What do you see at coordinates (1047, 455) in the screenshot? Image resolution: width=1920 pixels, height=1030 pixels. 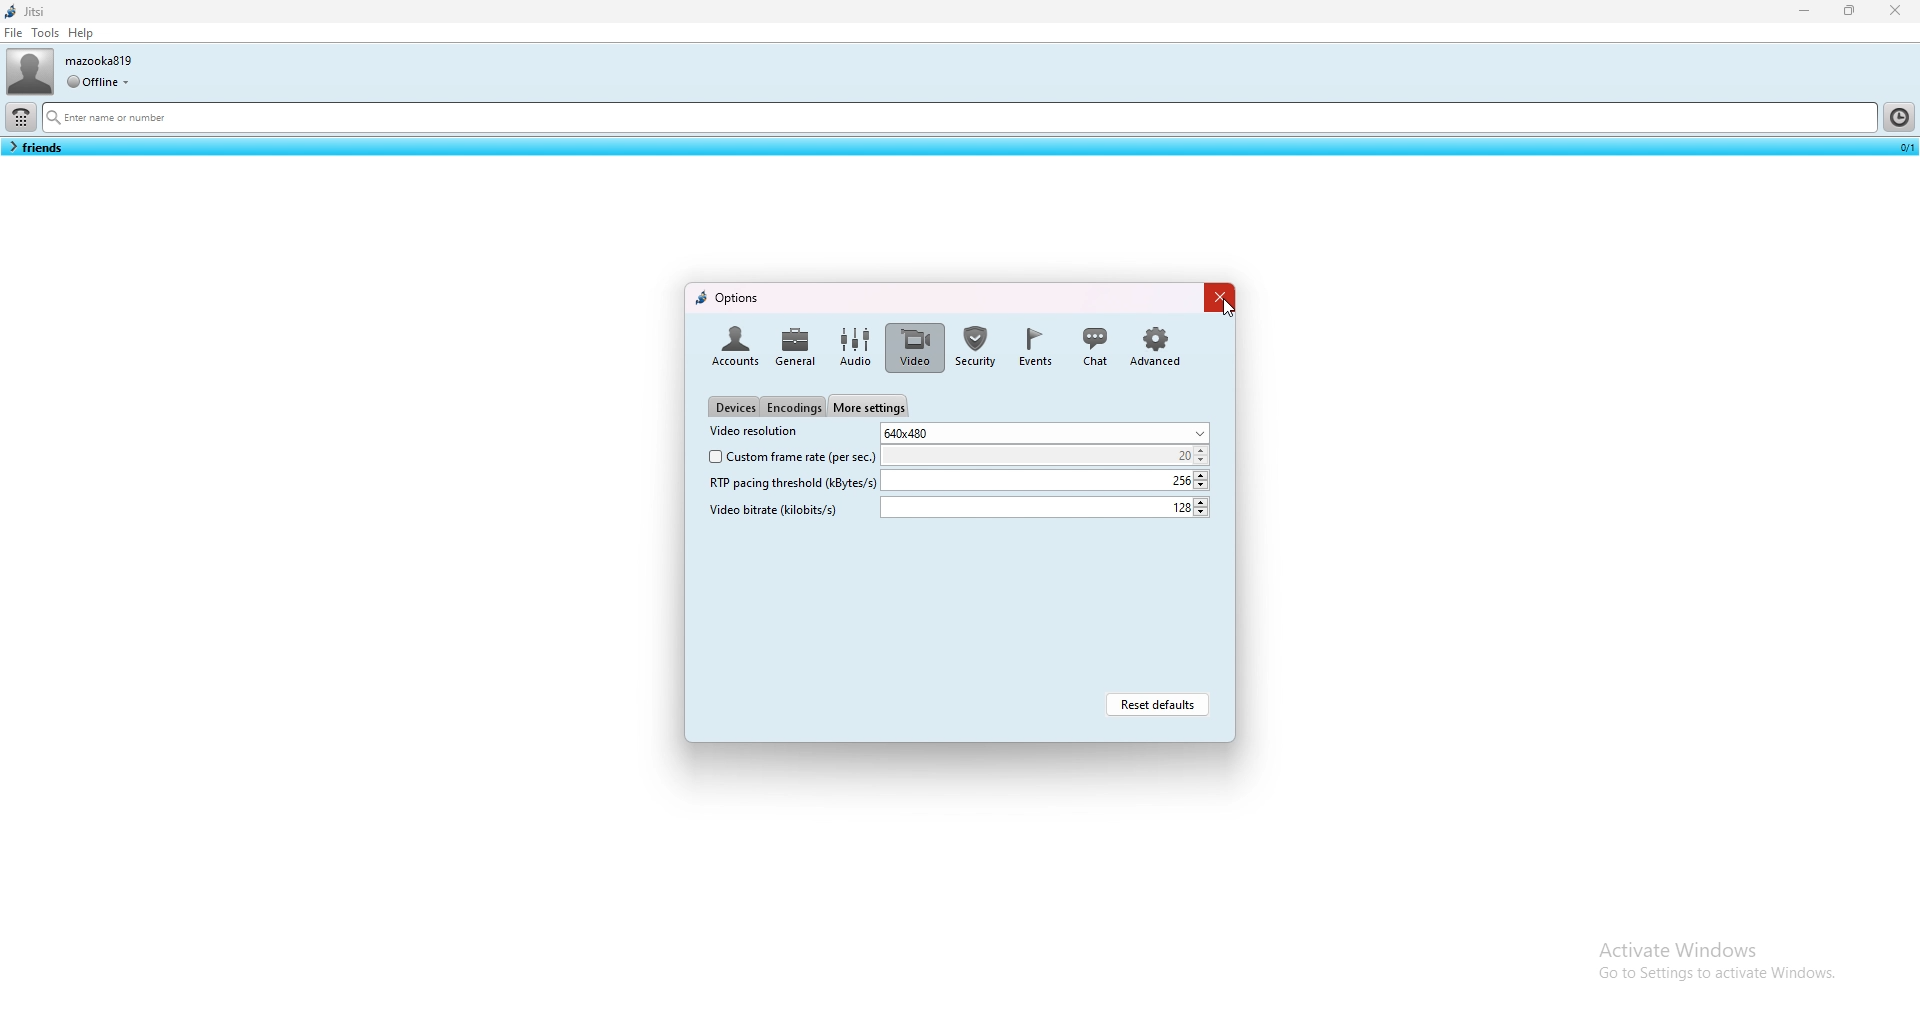 I see `20` at bounding box center [1047, 455].